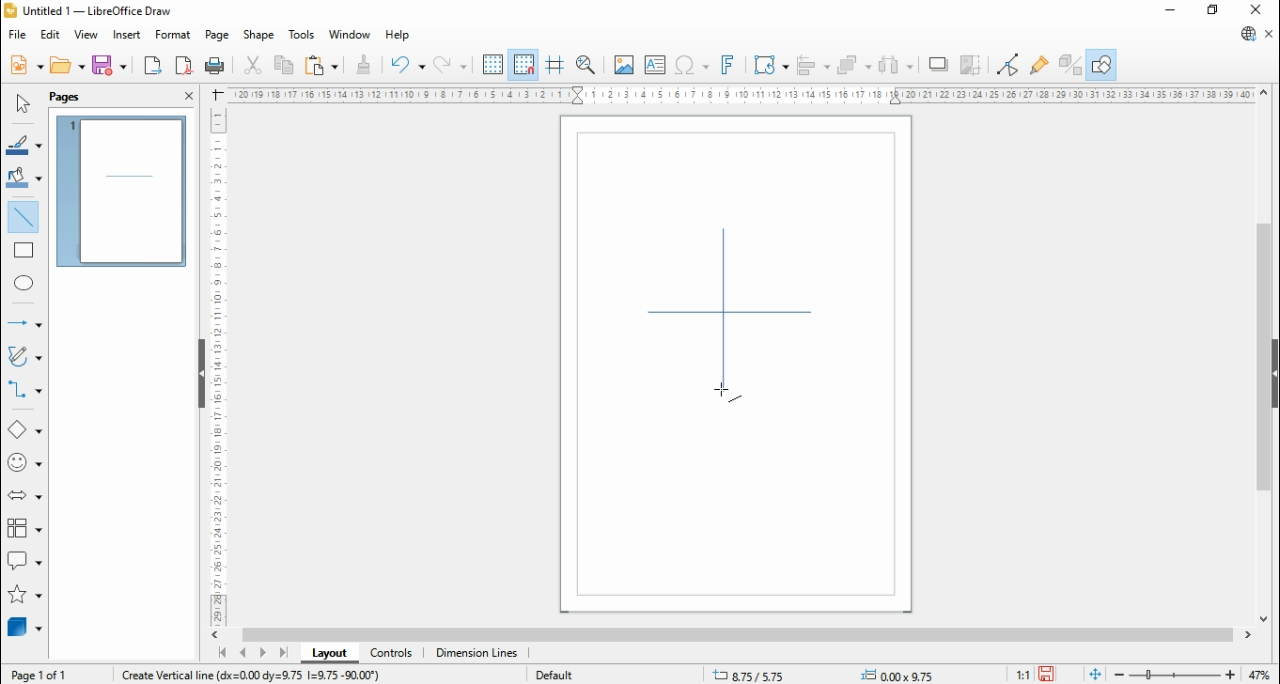 The width and height of the screenshot is (1280, 684). What do you see at coordinates (86, 36) in the screenshot?
I see `view` at bounding box center [86, 36].